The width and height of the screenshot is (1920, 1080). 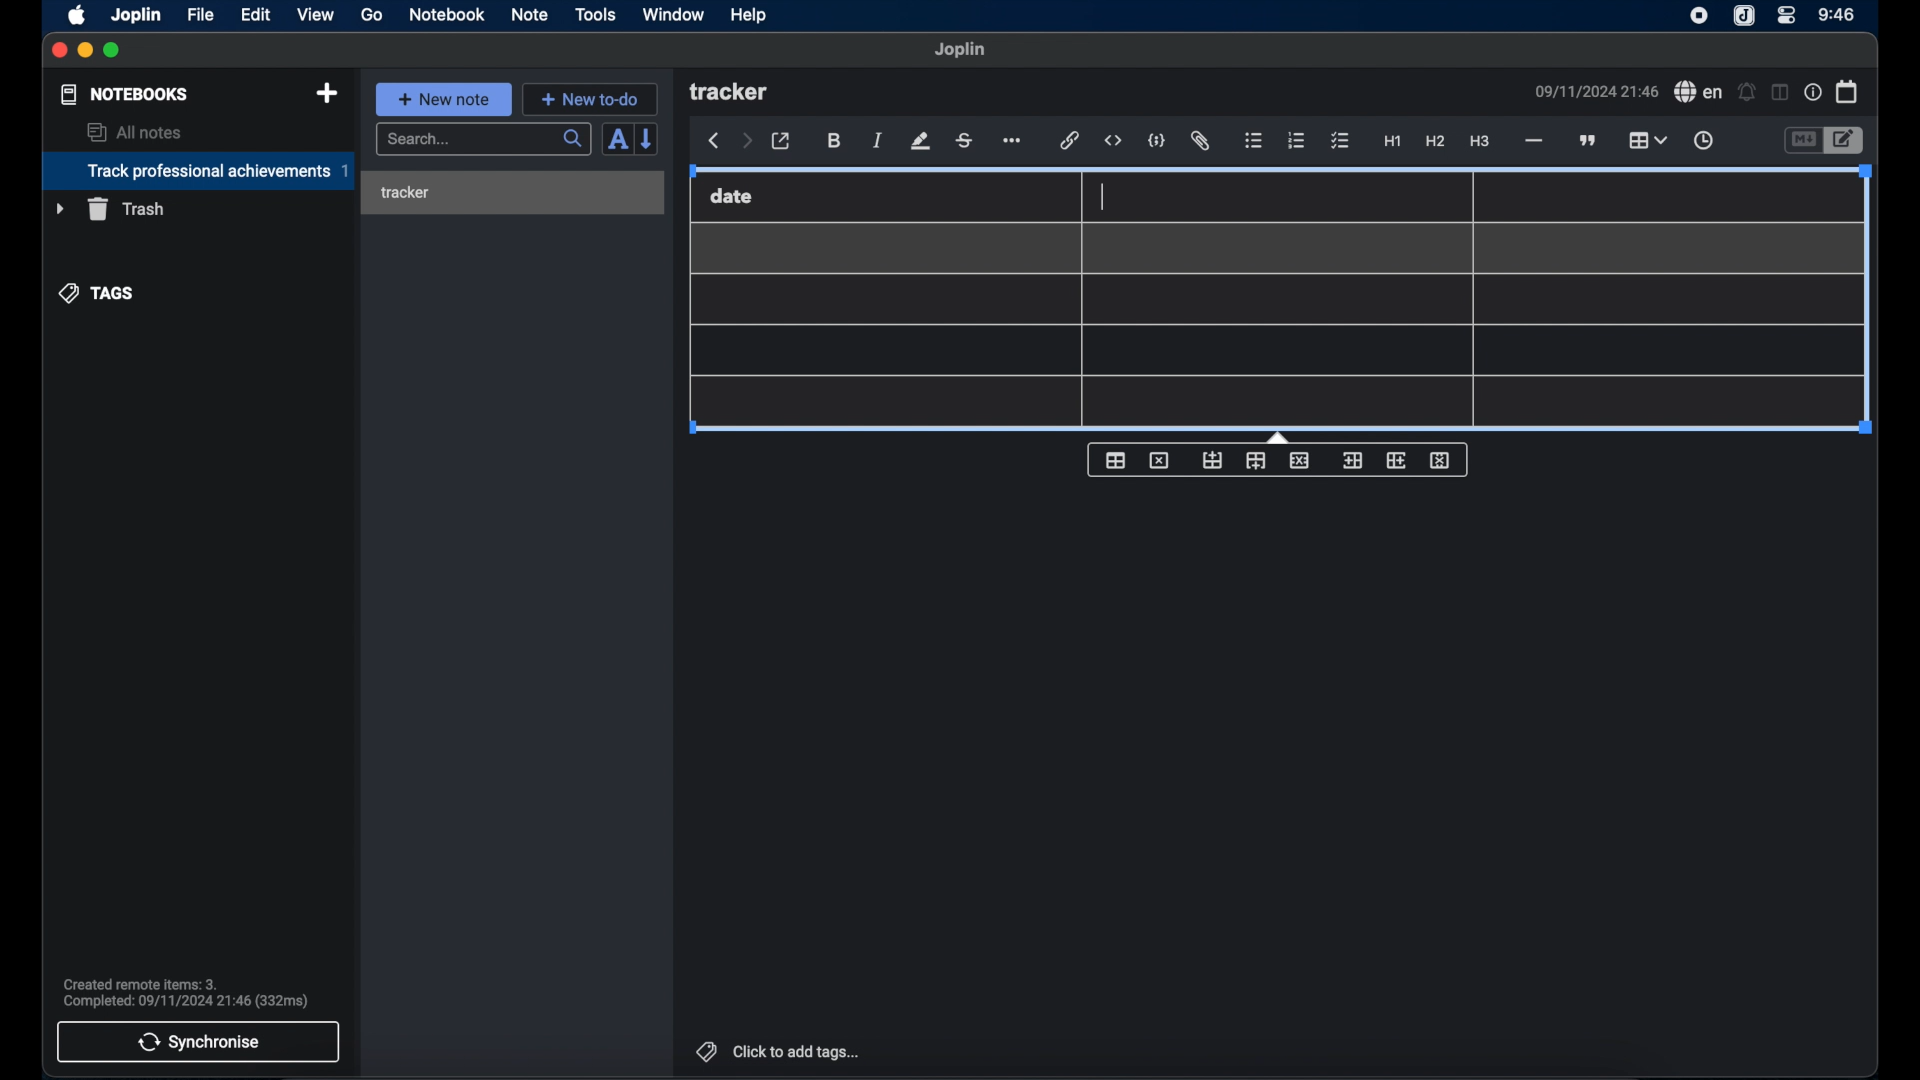 I want to click on click to add tags, so click(x=775, y=1051).